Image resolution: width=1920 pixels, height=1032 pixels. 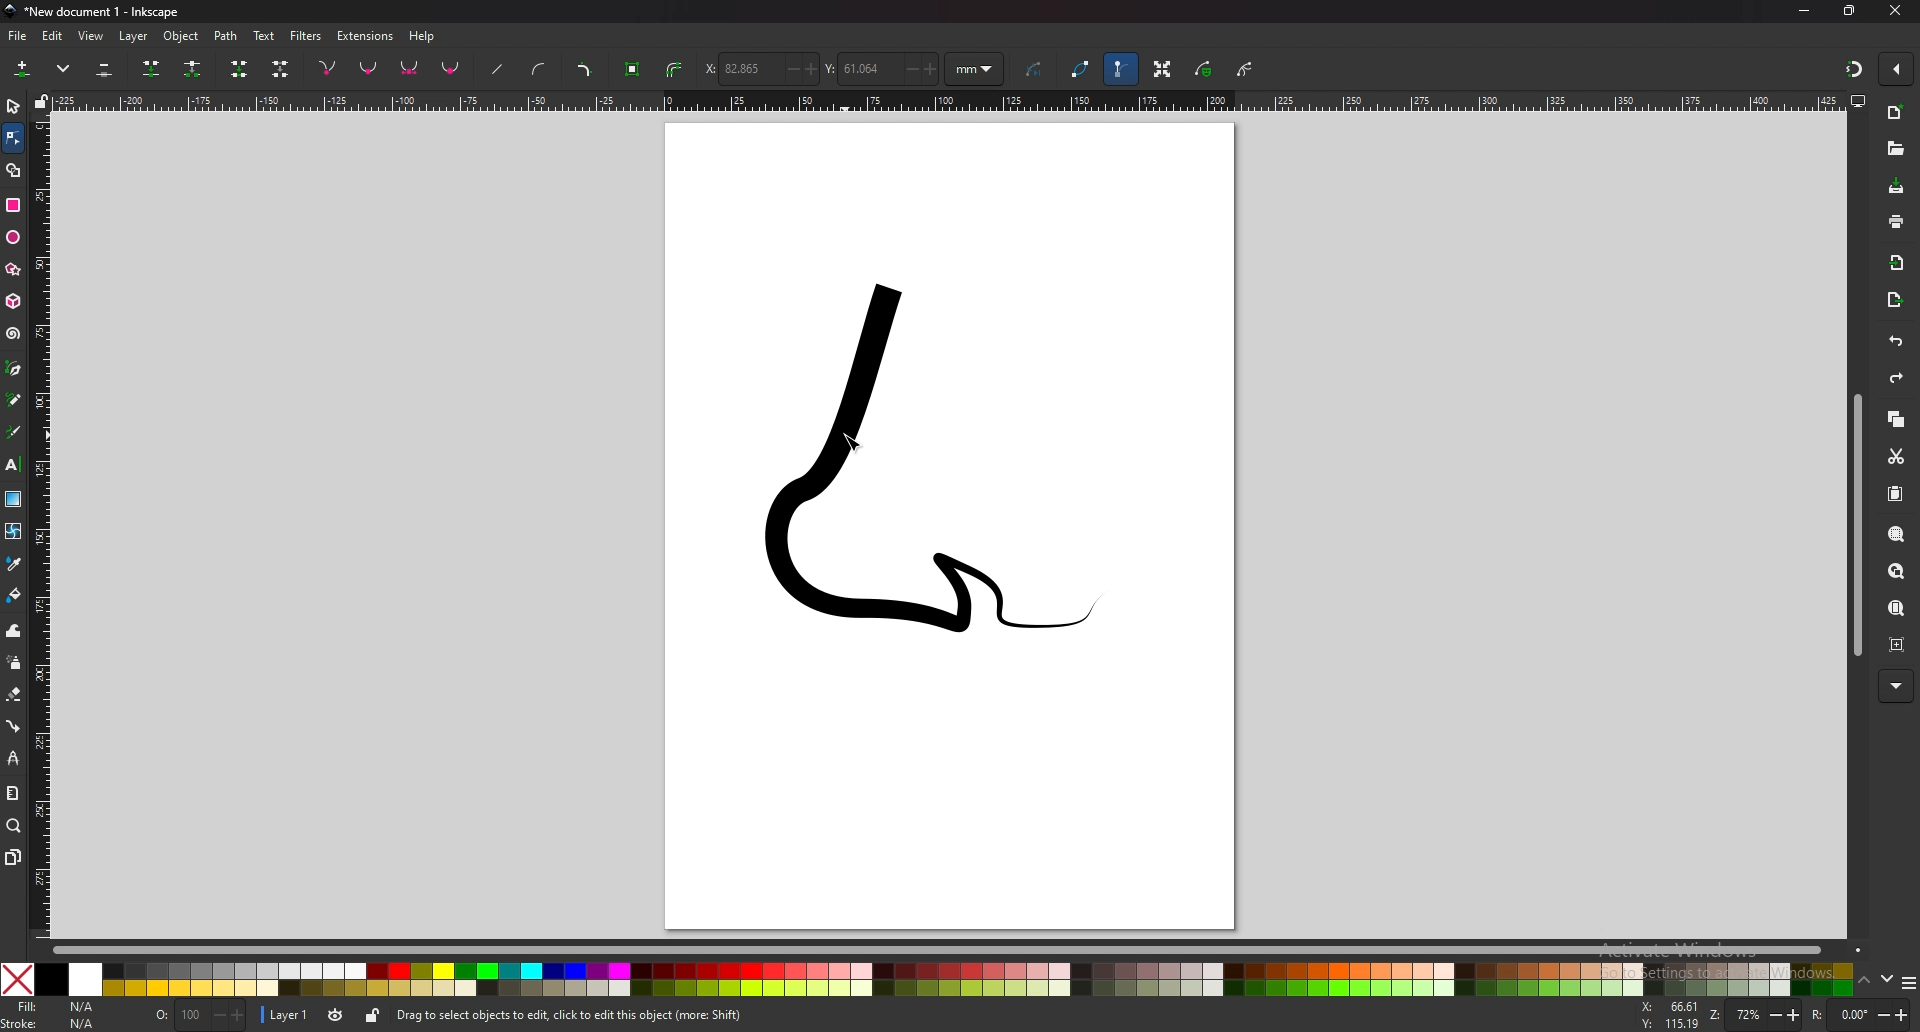 I want to click on show bezier handle, so click(x=1120, y=69).